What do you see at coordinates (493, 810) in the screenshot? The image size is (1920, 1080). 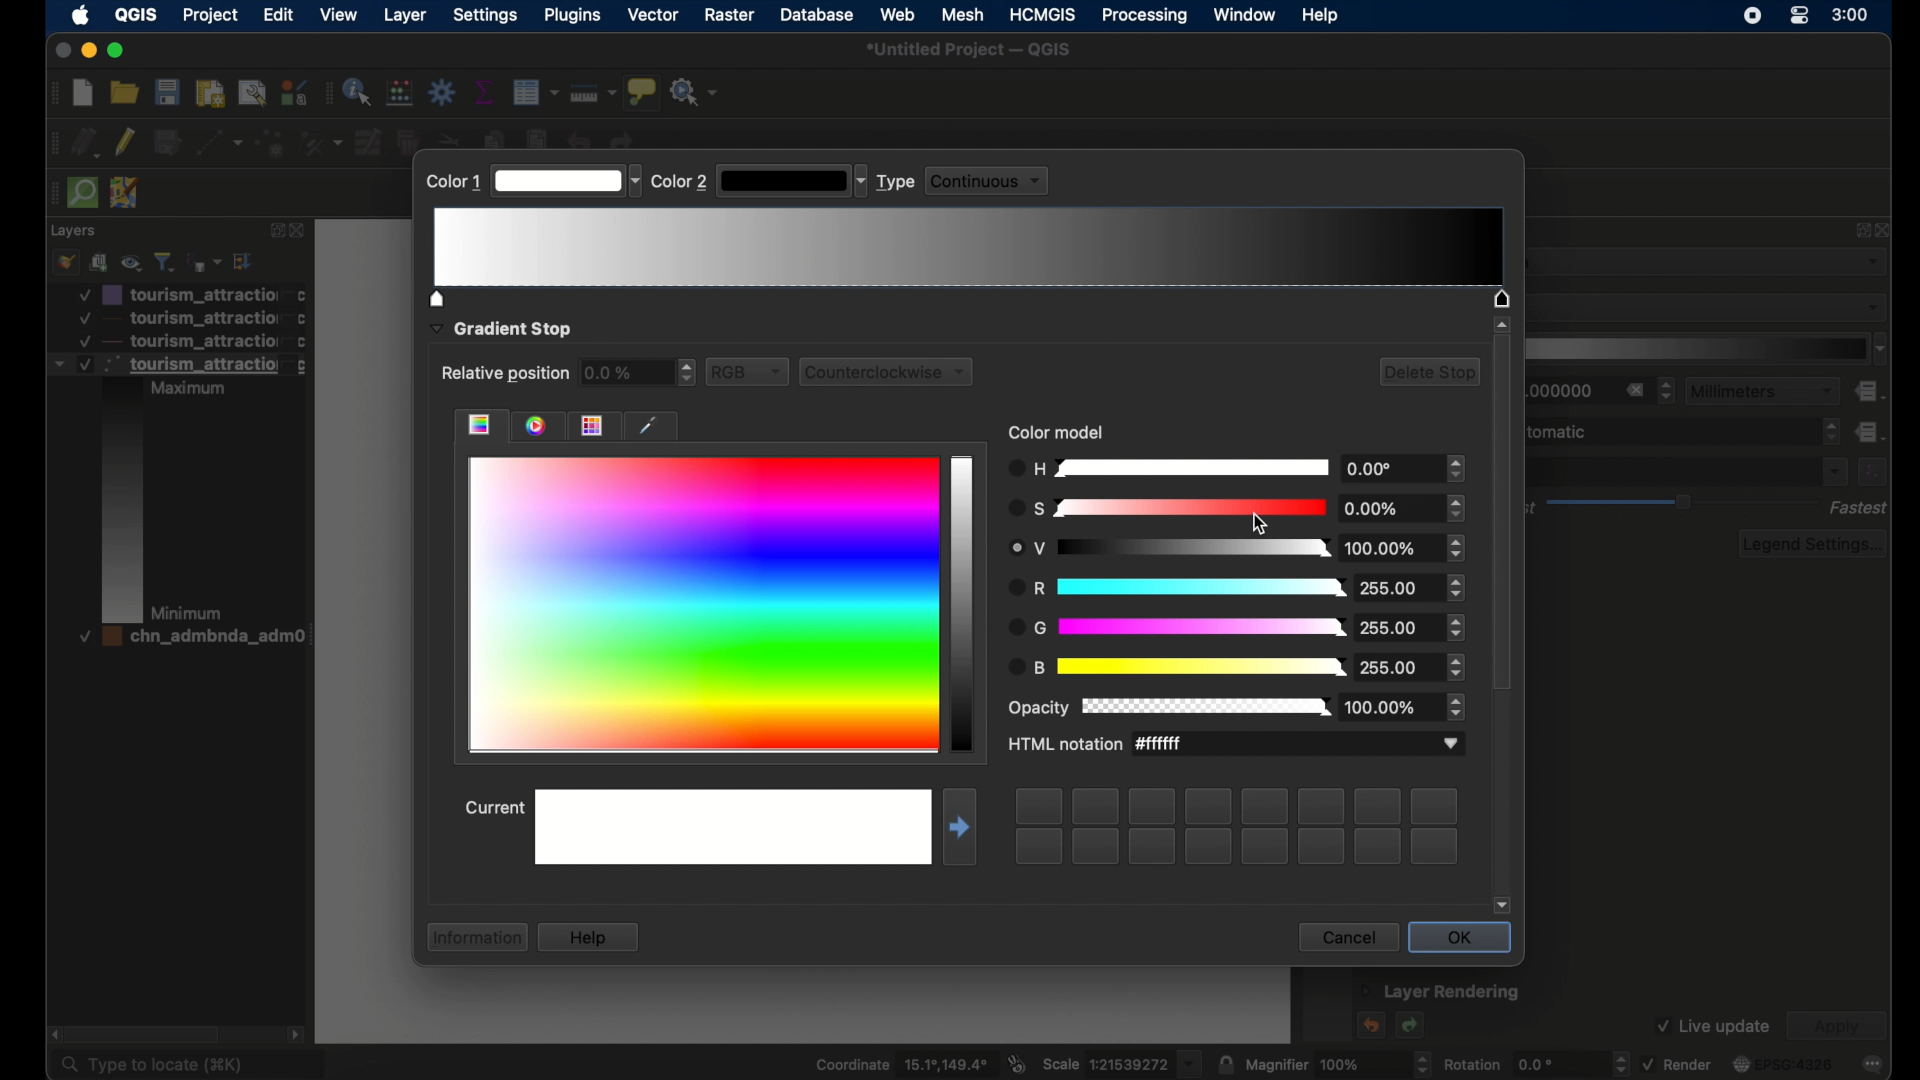 I see `current` at bounding box center [493, 810].